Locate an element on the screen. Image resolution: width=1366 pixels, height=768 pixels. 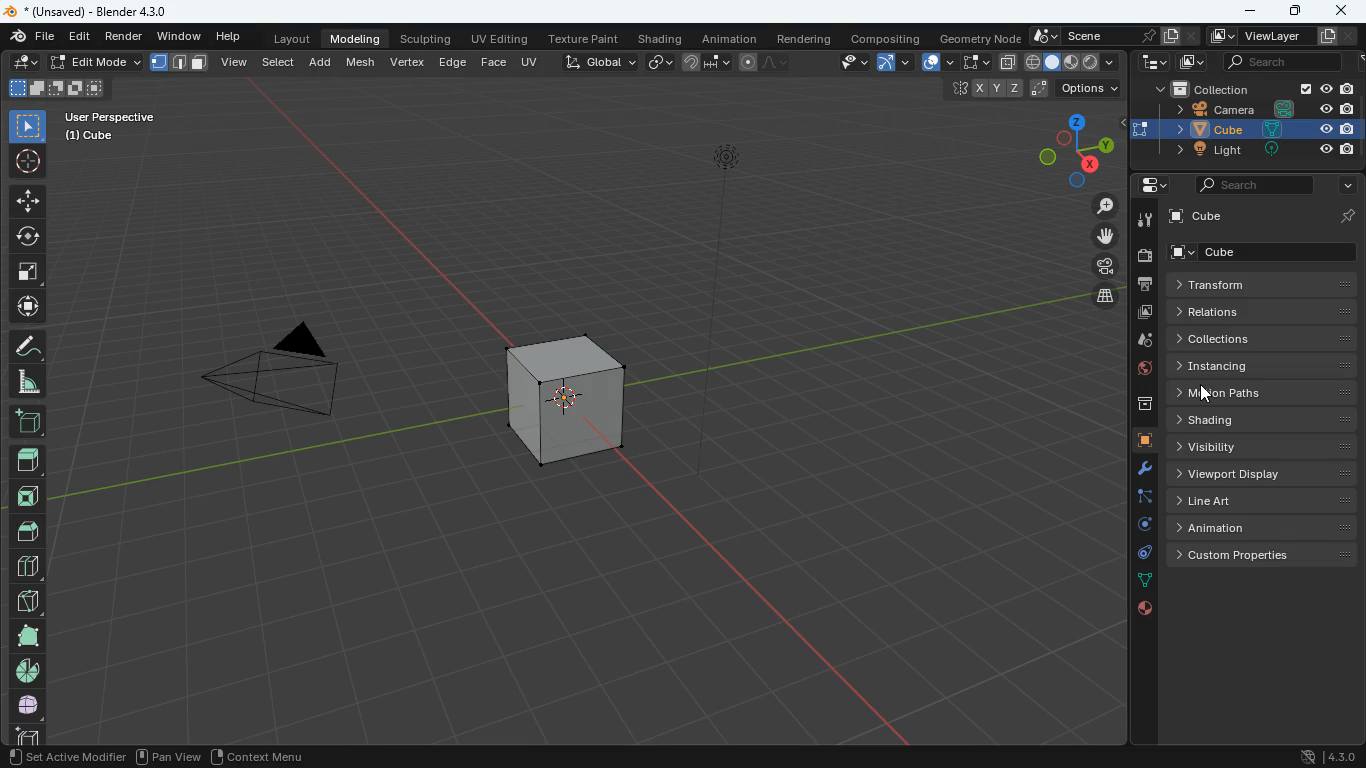
select is located at coordinates (280, 60).